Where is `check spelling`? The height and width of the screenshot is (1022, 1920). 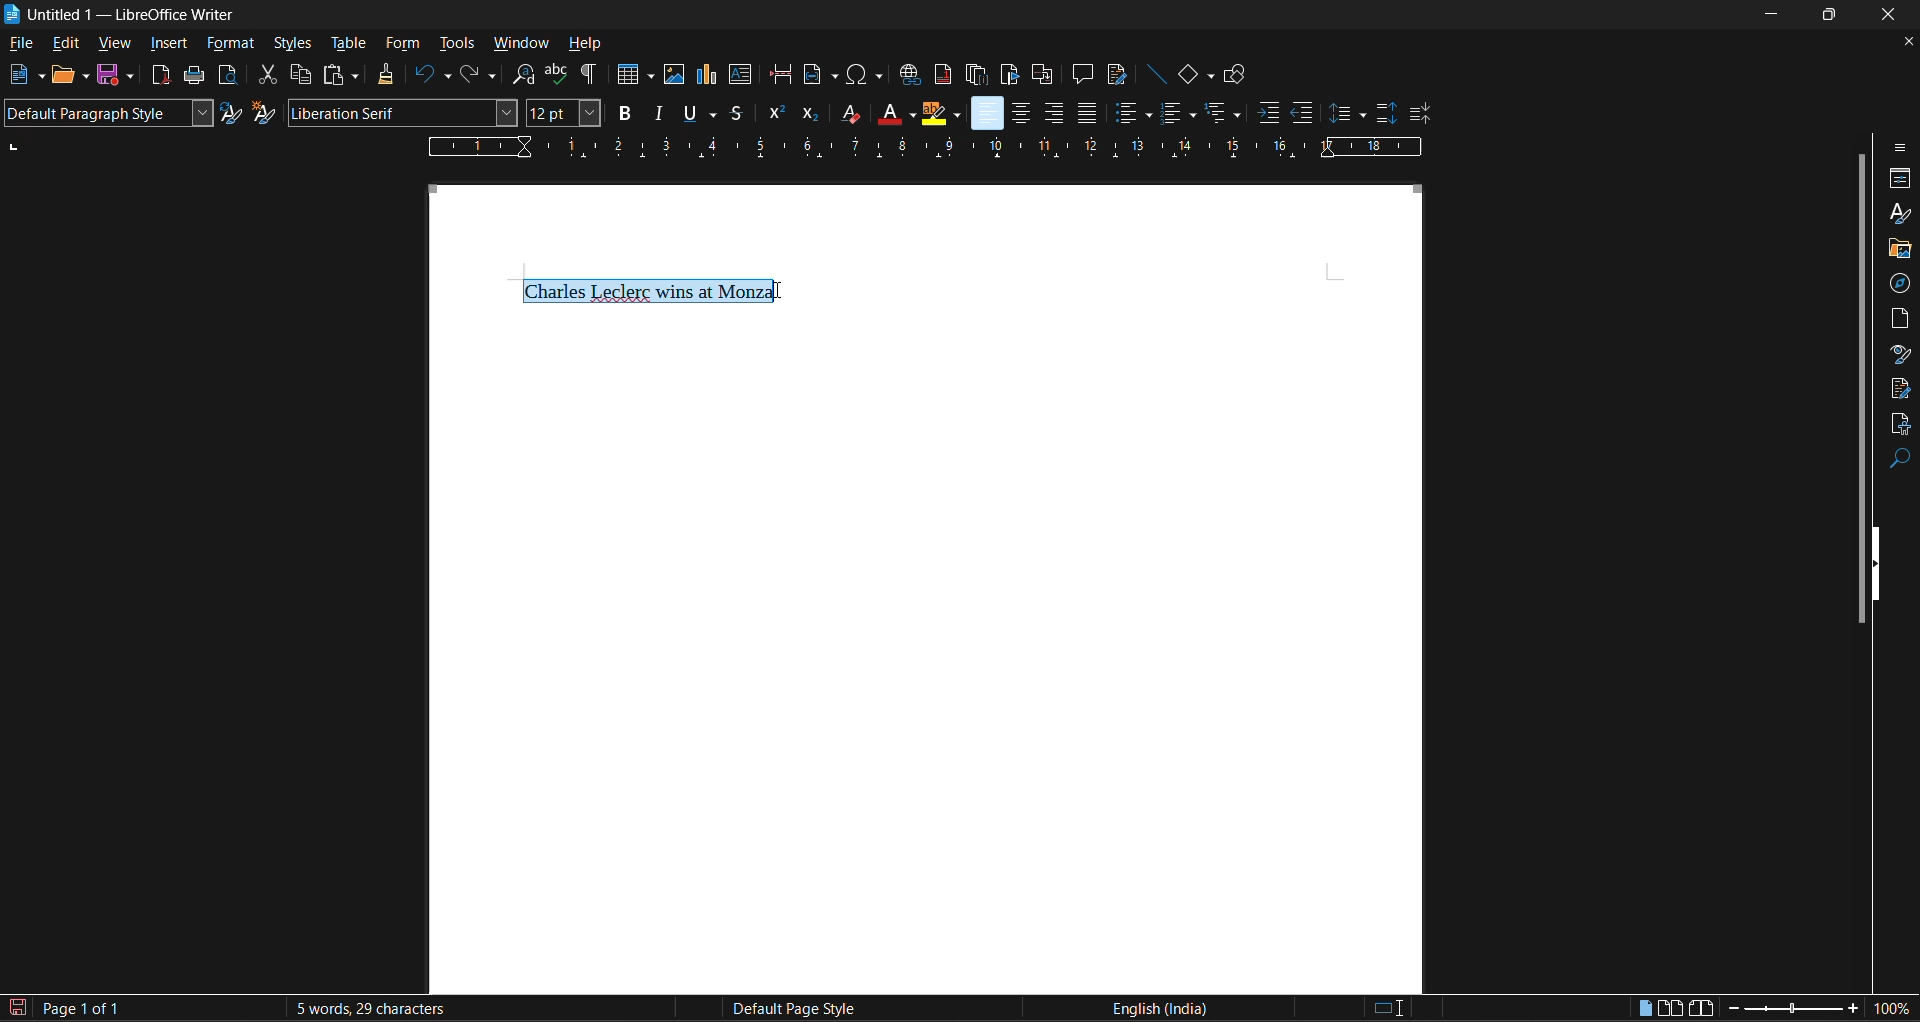 check spelling is located at coordinates (556, 74).